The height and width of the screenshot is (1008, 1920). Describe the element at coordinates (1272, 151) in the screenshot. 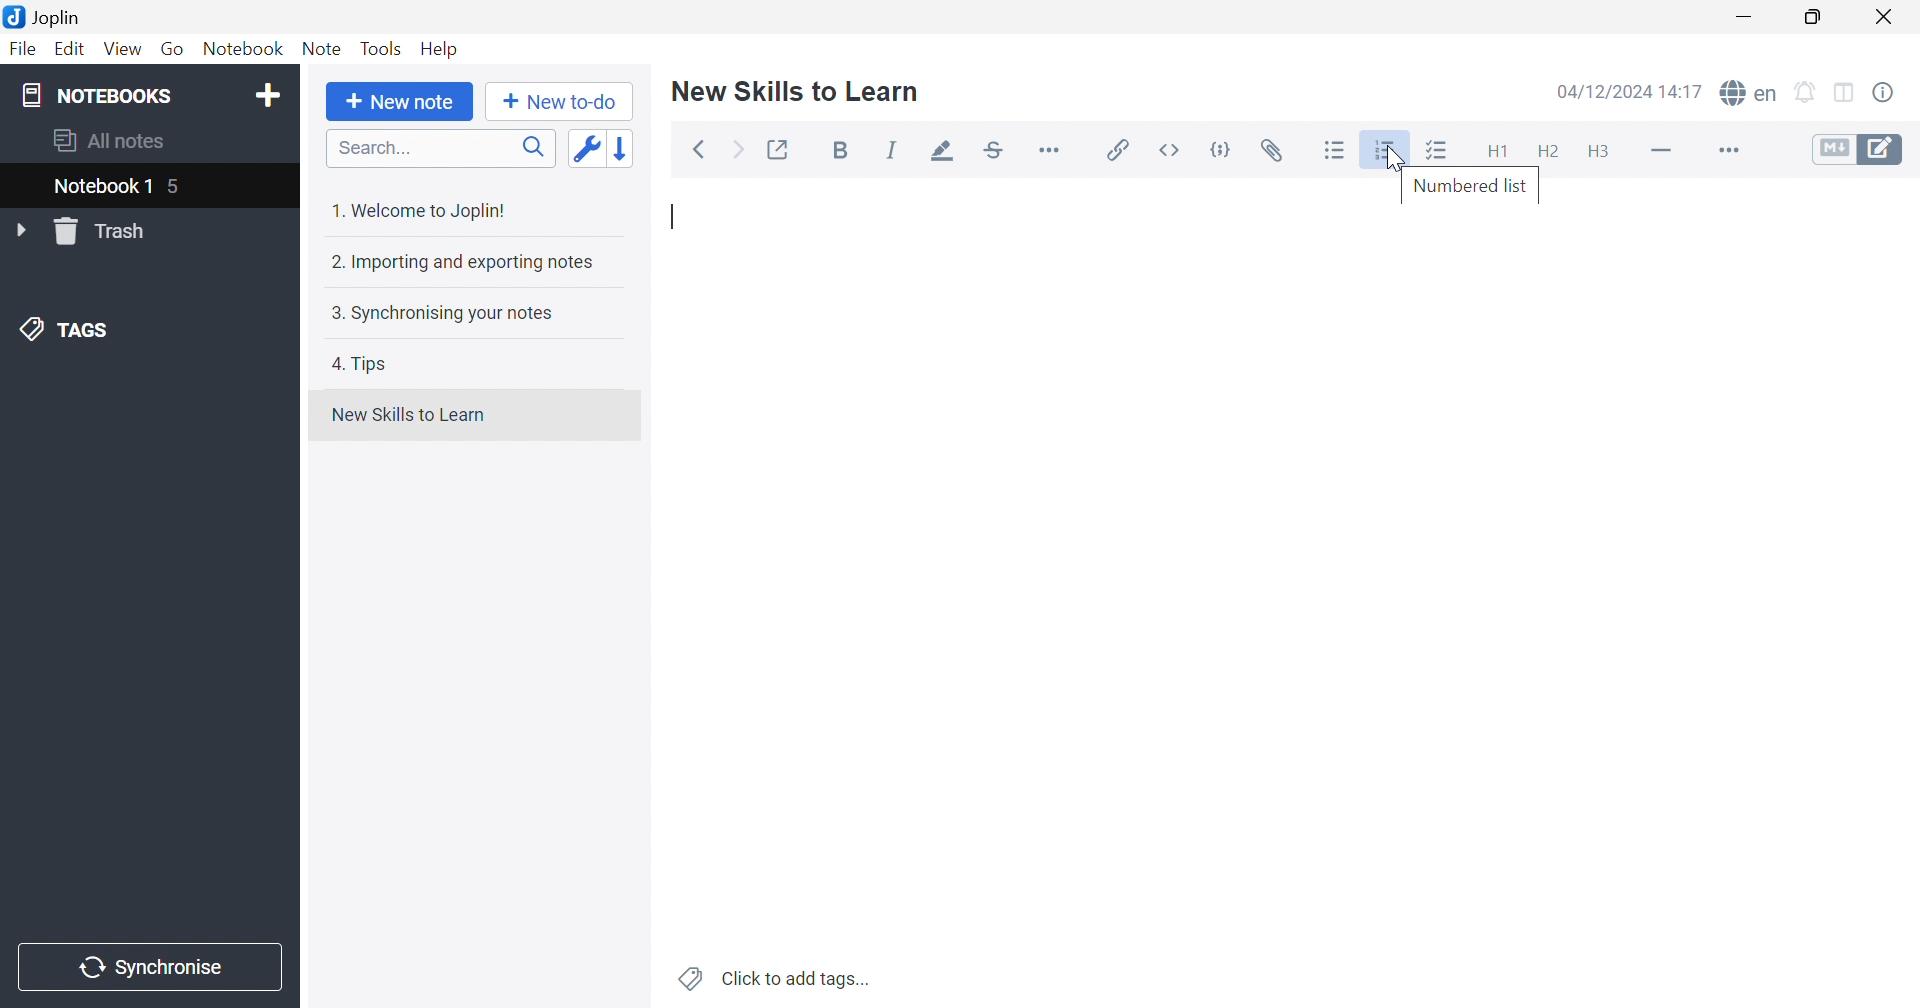

I see `Attach file` at that location.